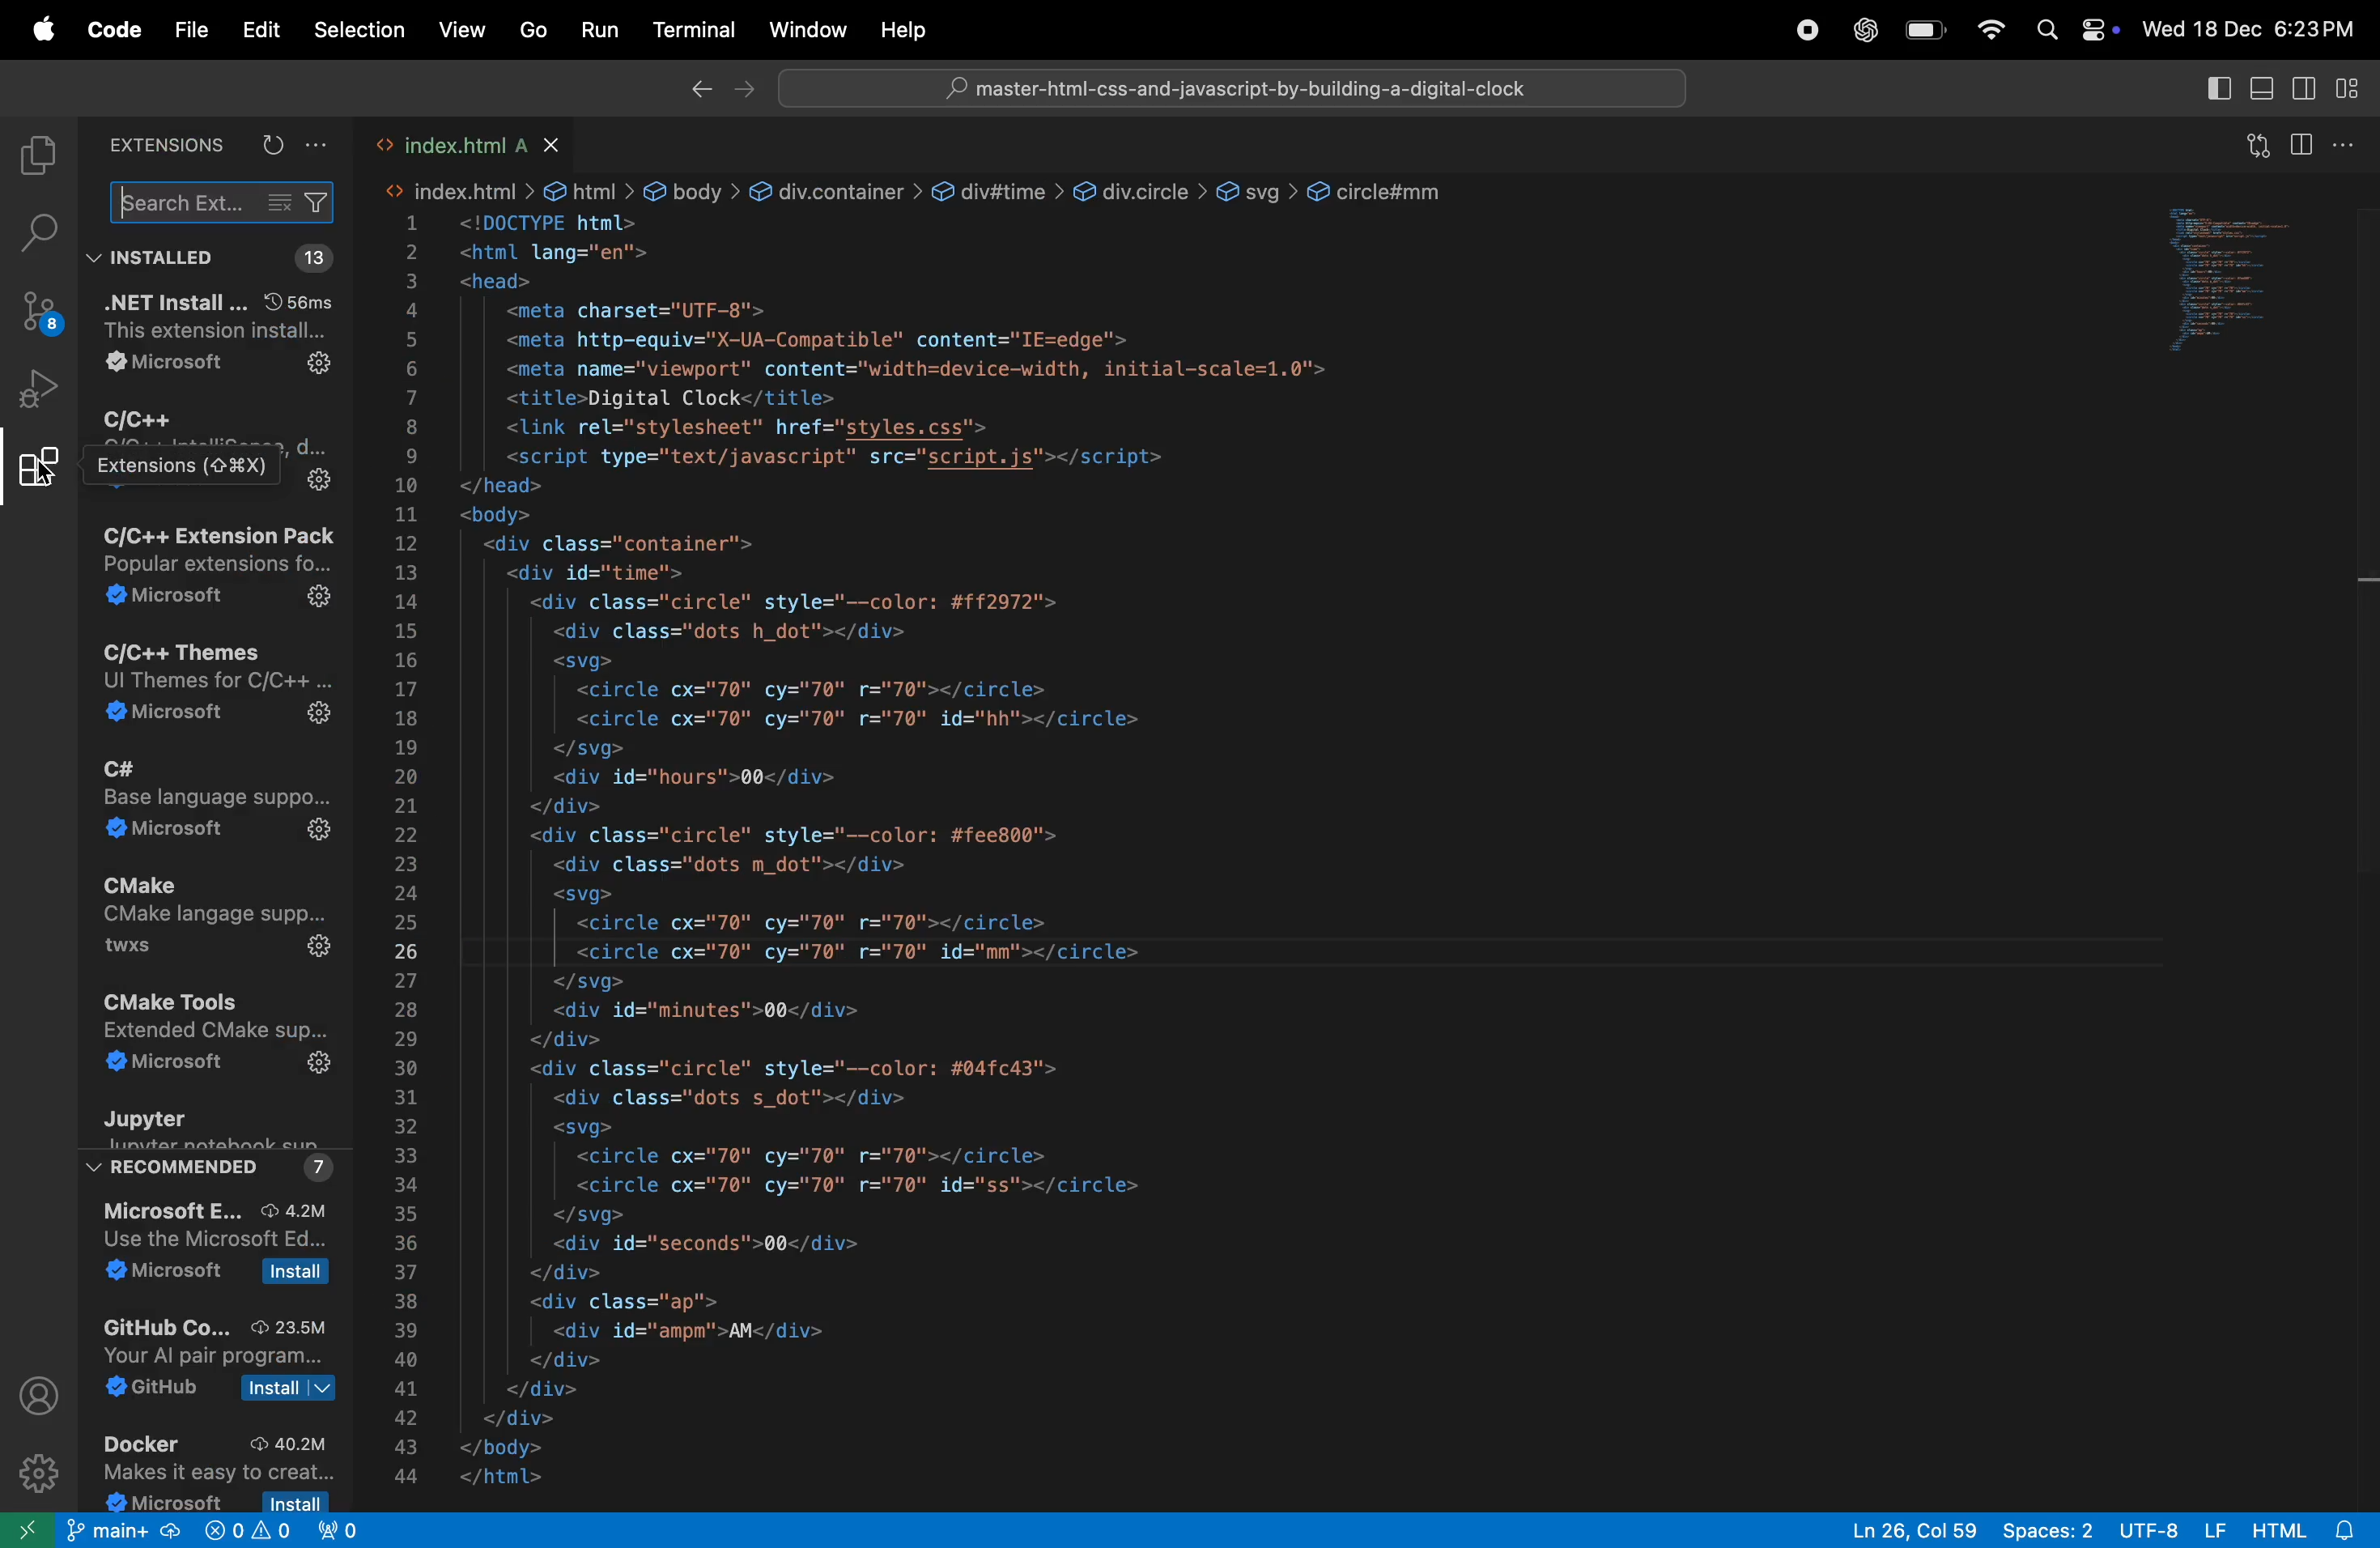  Describe the element at coordinates (213, 928) in the screenshot. I see `Cmake extensions` at that location.